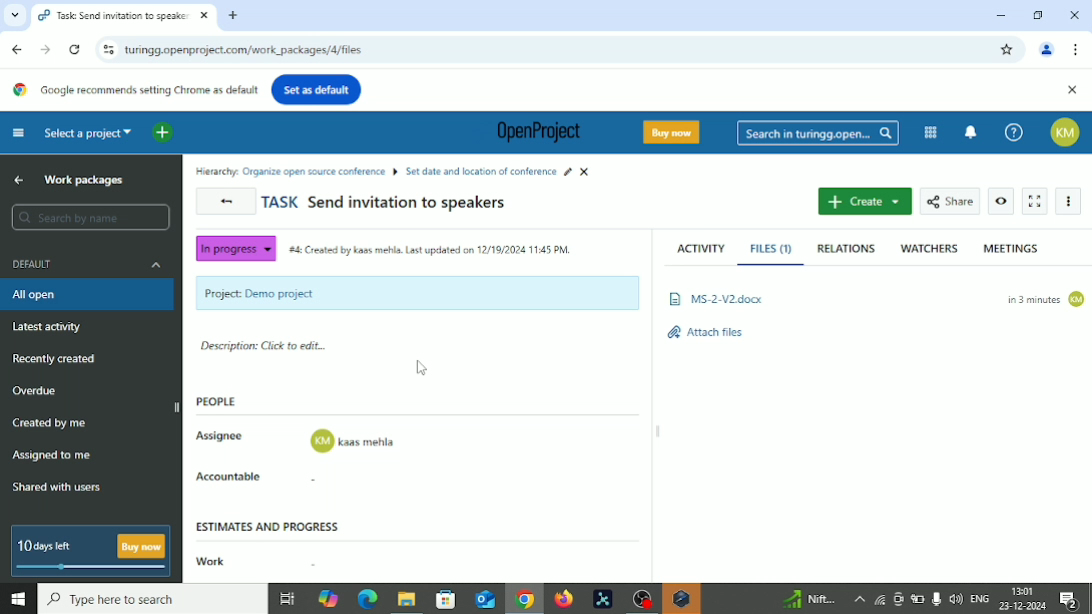  What do you see at coordinates (769, 250) in the screenshot?
I see `Files` at bounding box center [769, 250].